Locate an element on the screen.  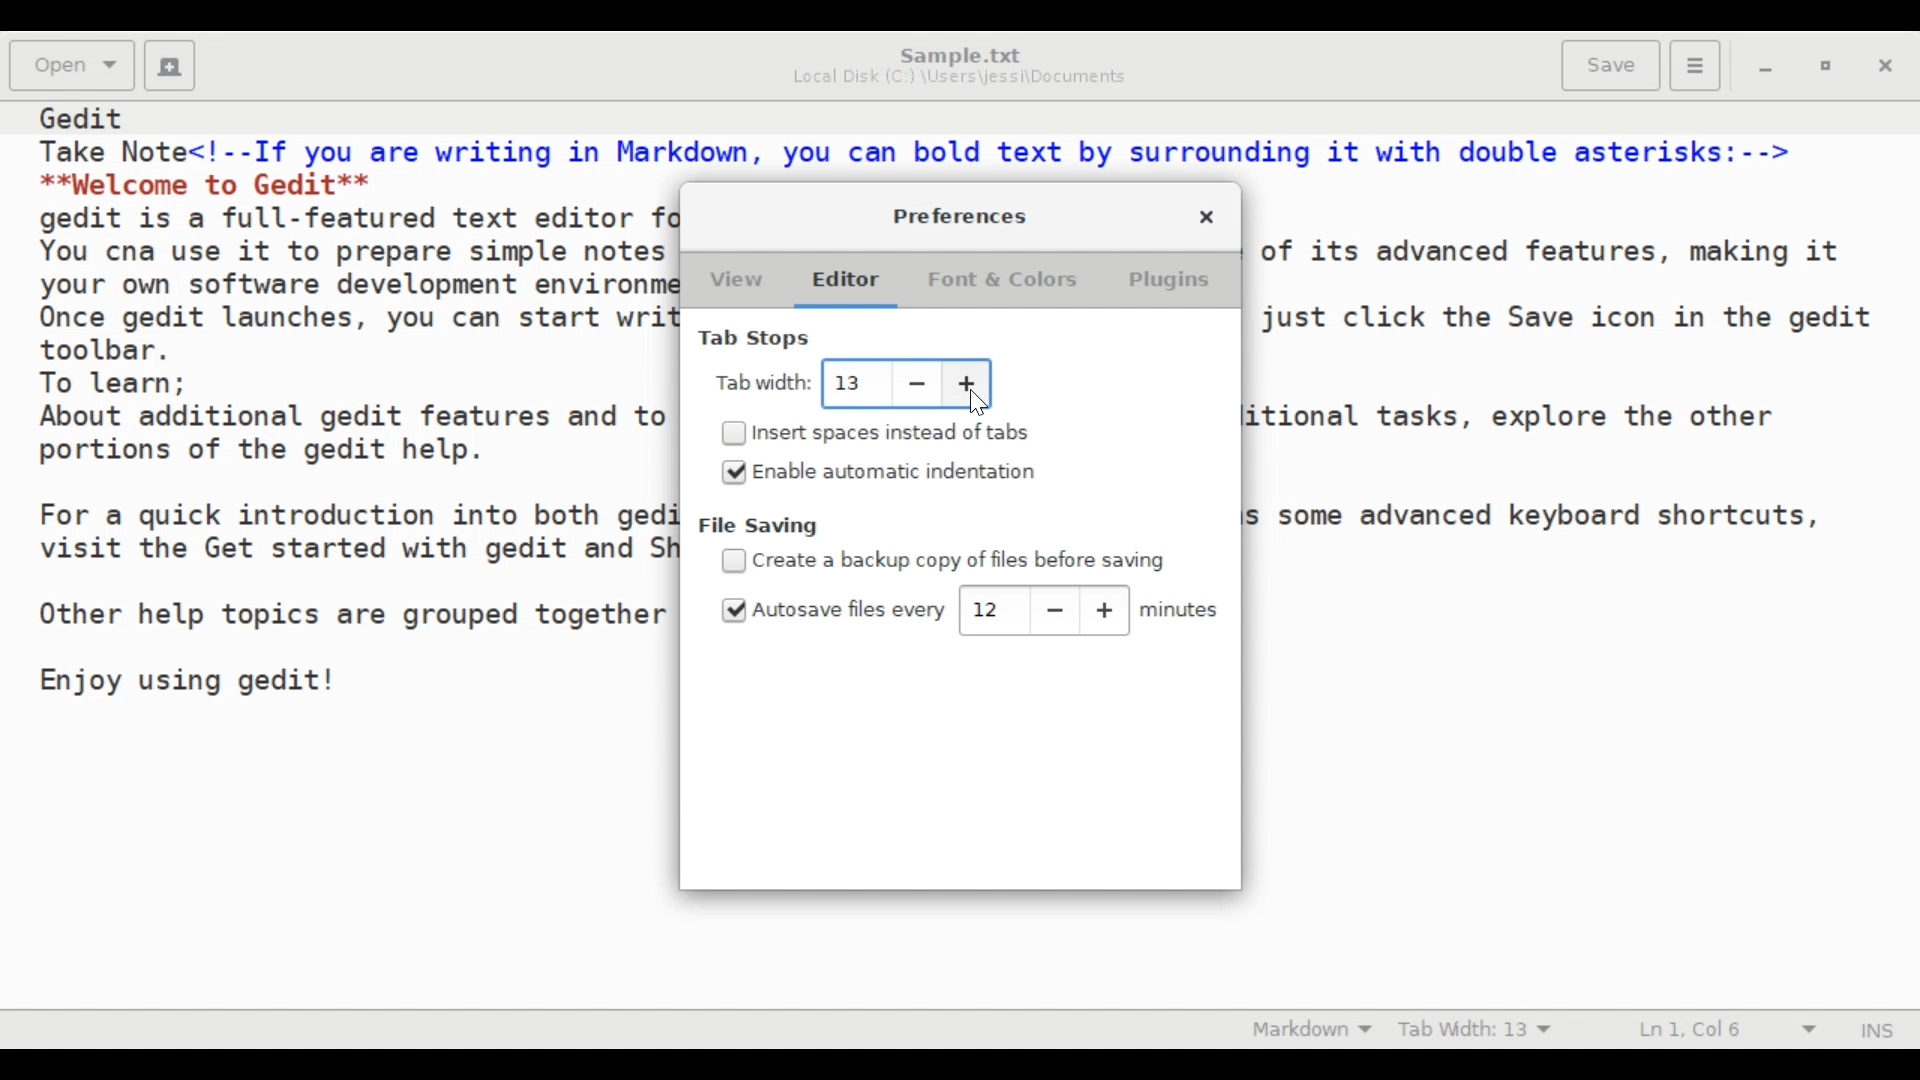
File Saving is located at coordinates (766, 526).